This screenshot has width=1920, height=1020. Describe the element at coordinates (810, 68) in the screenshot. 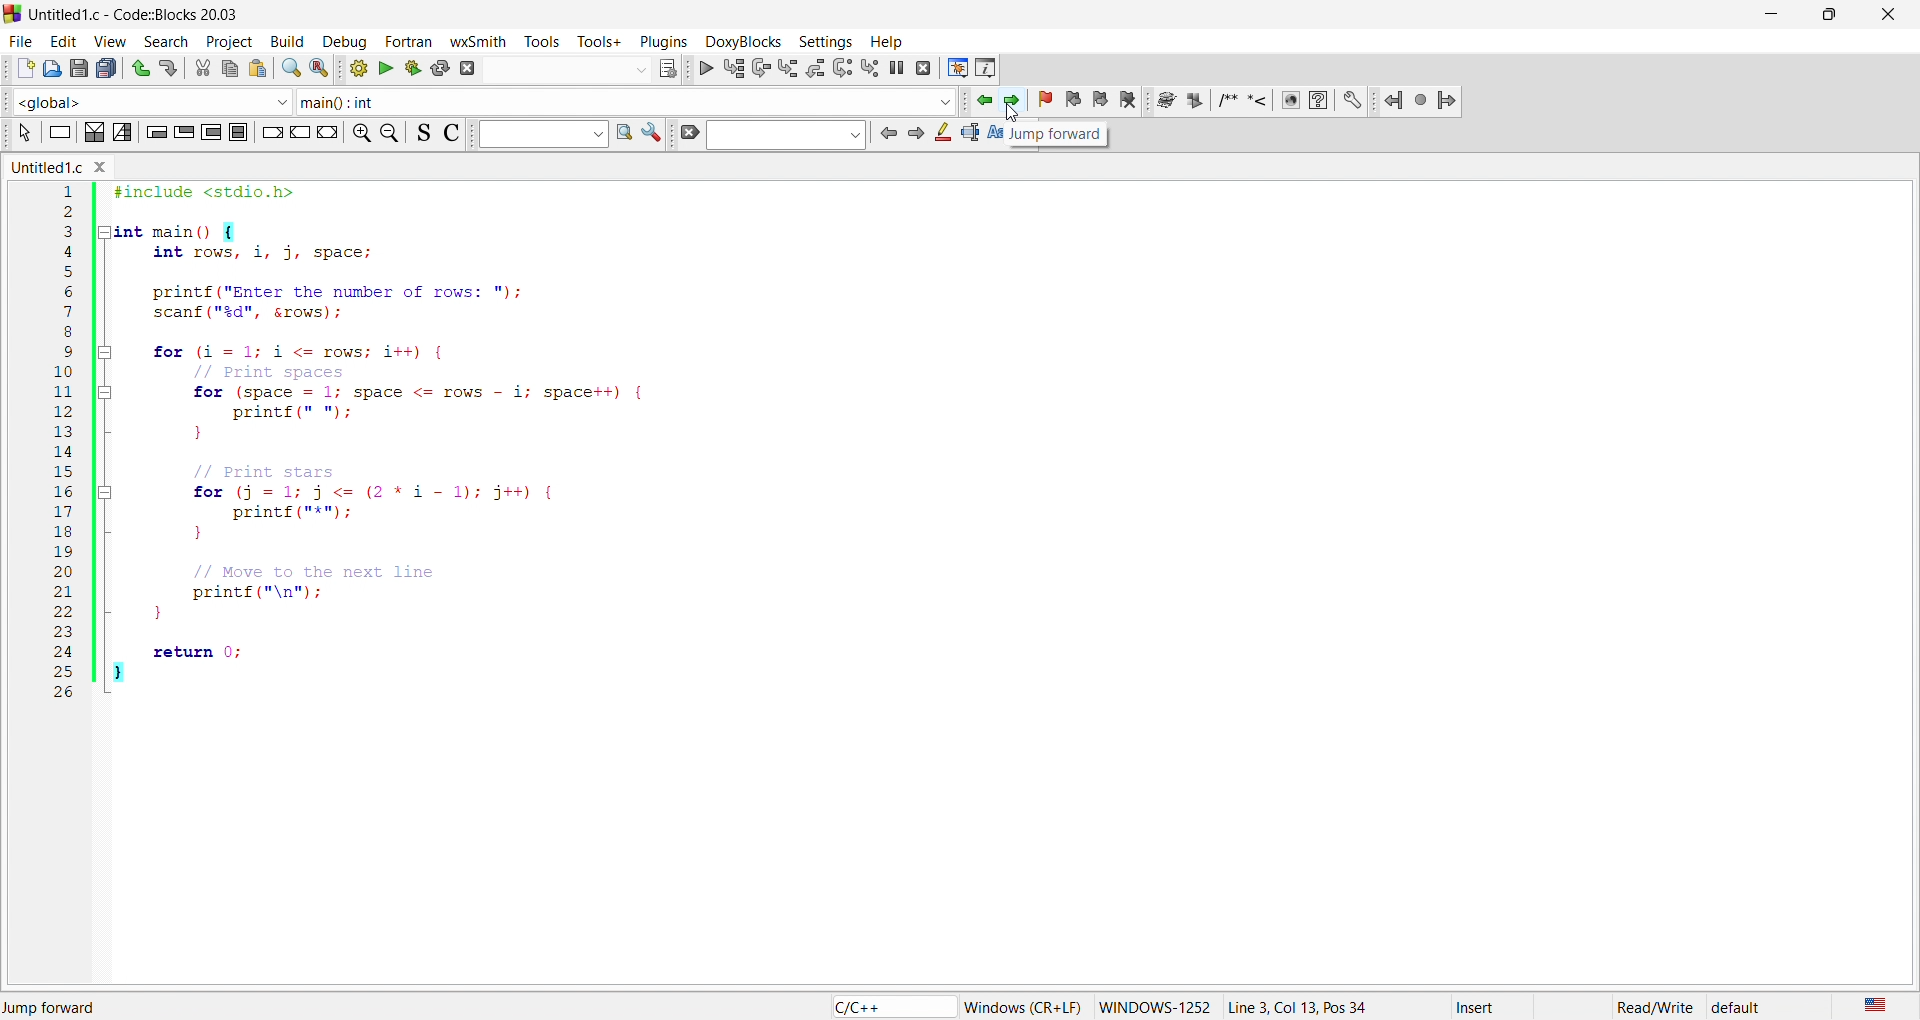

I see `debug icons` at that location.